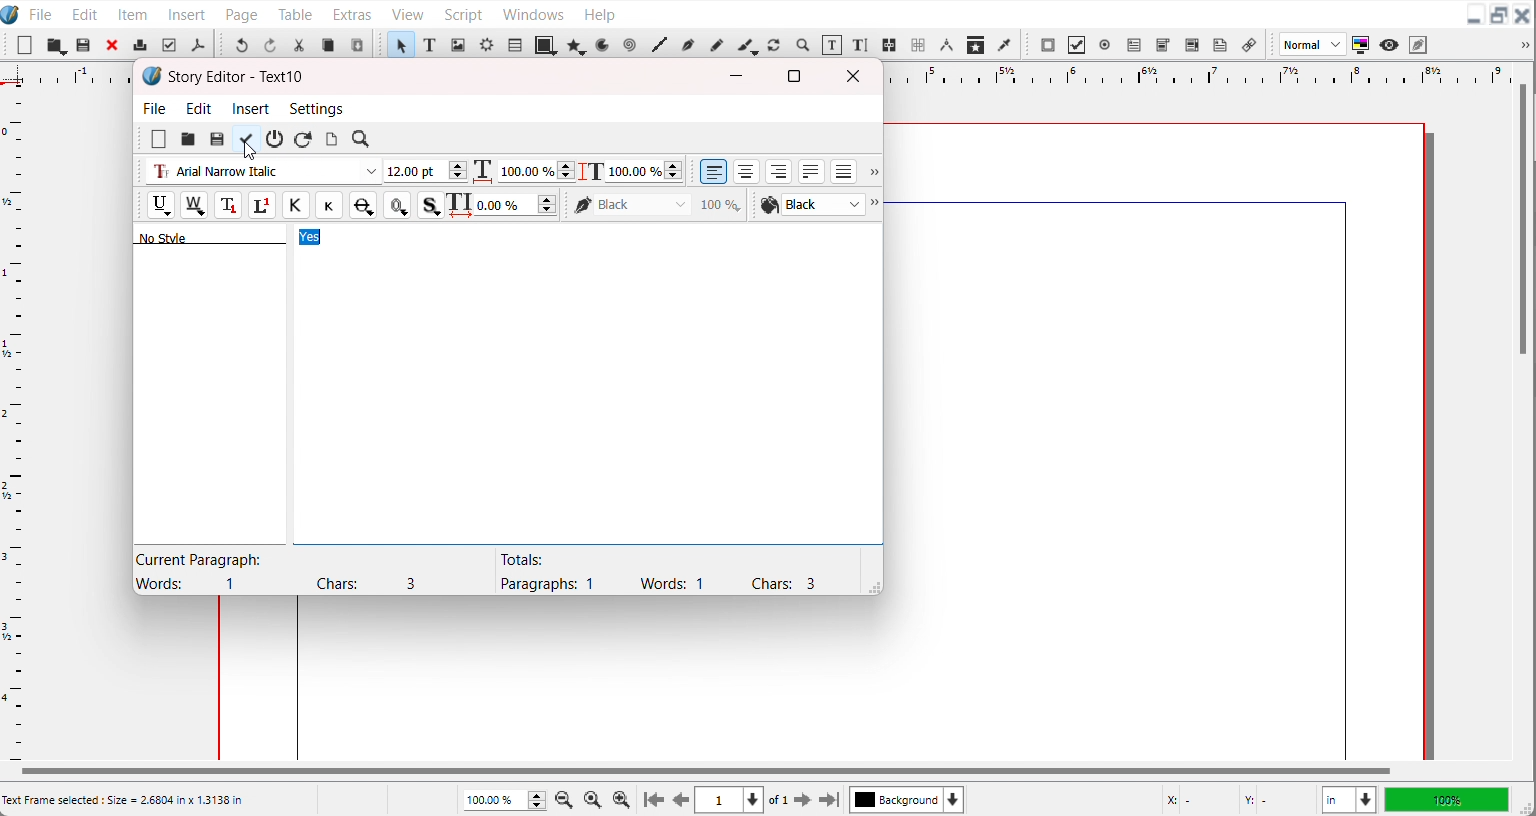 This screenshot has height=816, width=1536. Describe the element at coordinates (252, 108) in the screenshot. I see `Insert` at that location.